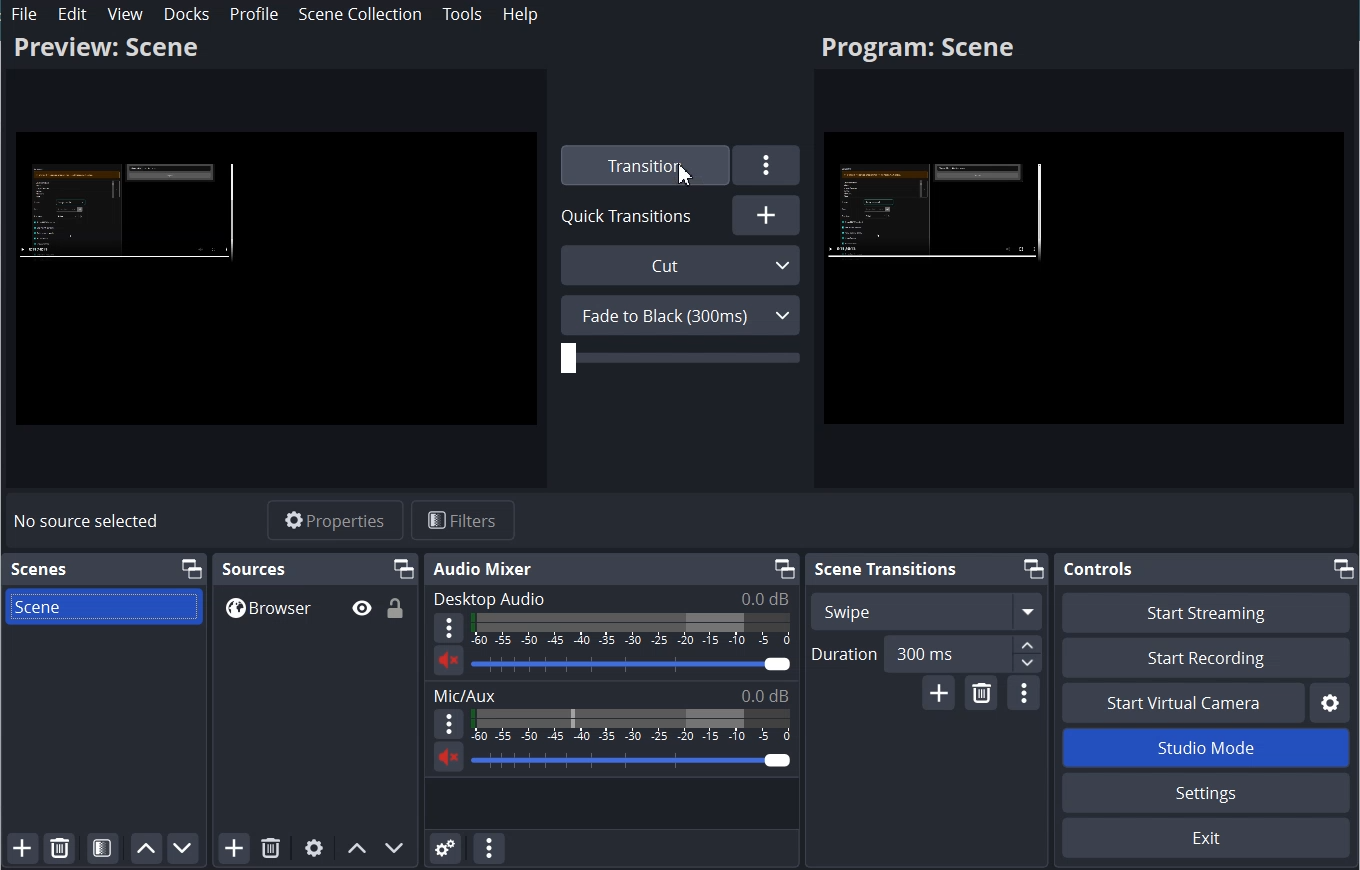  I want to click on Open scene Filter, so click(102, 849).